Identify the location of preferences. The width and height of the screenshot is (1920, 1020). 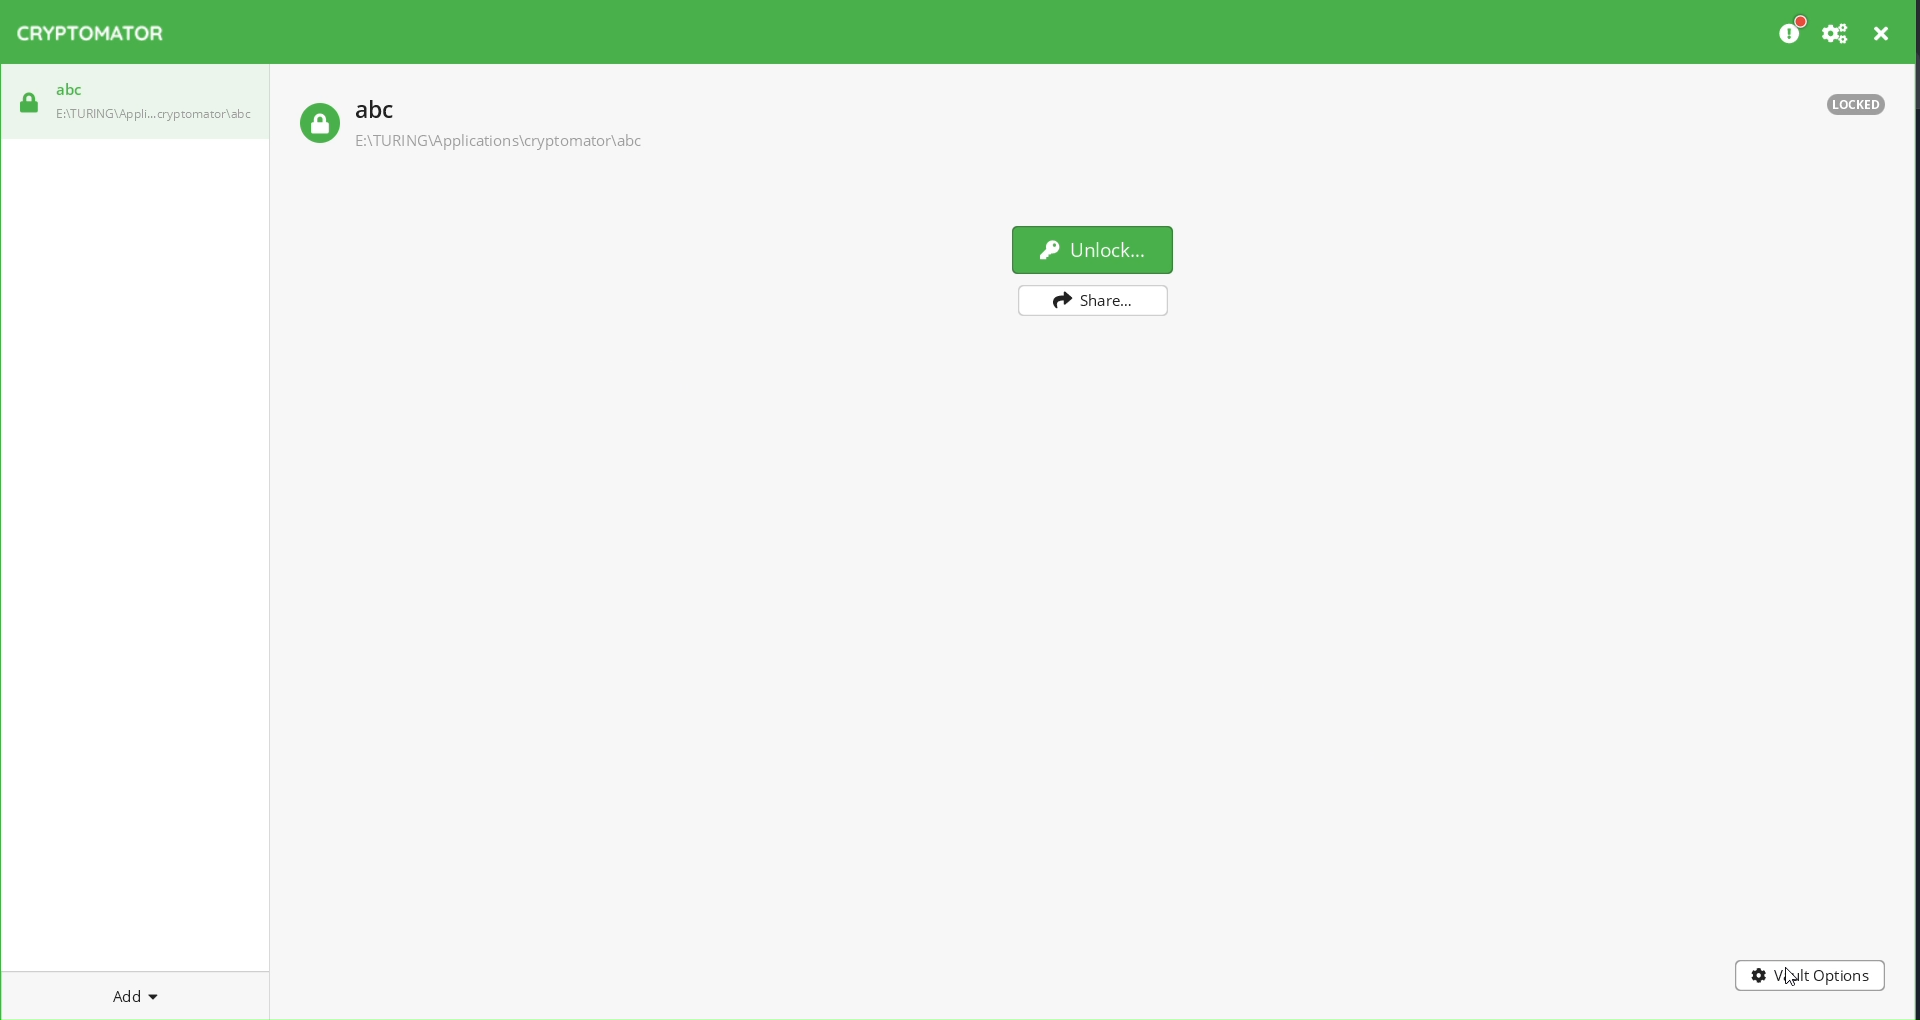
(1788, 30).